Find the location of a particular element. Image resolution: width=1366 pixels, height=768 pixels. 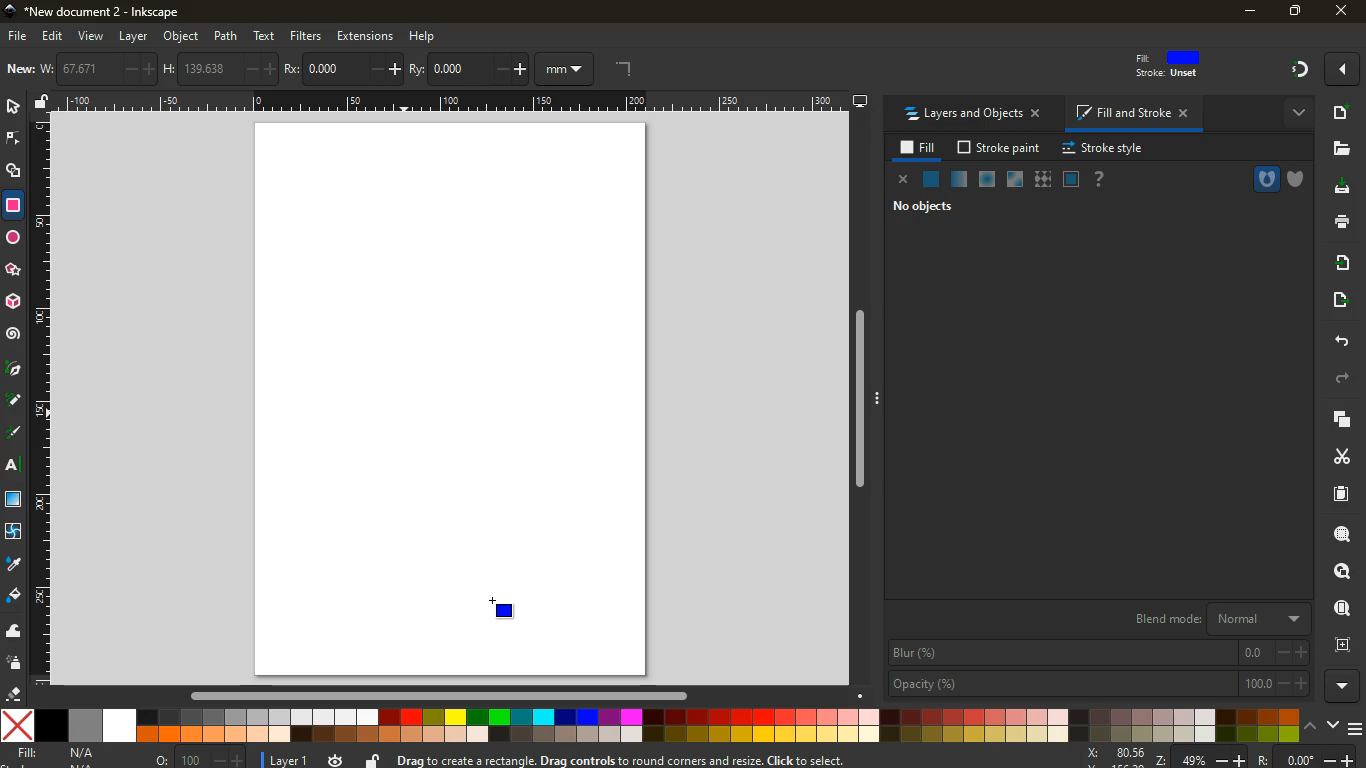

paper is located at coordinates (1336, 494).